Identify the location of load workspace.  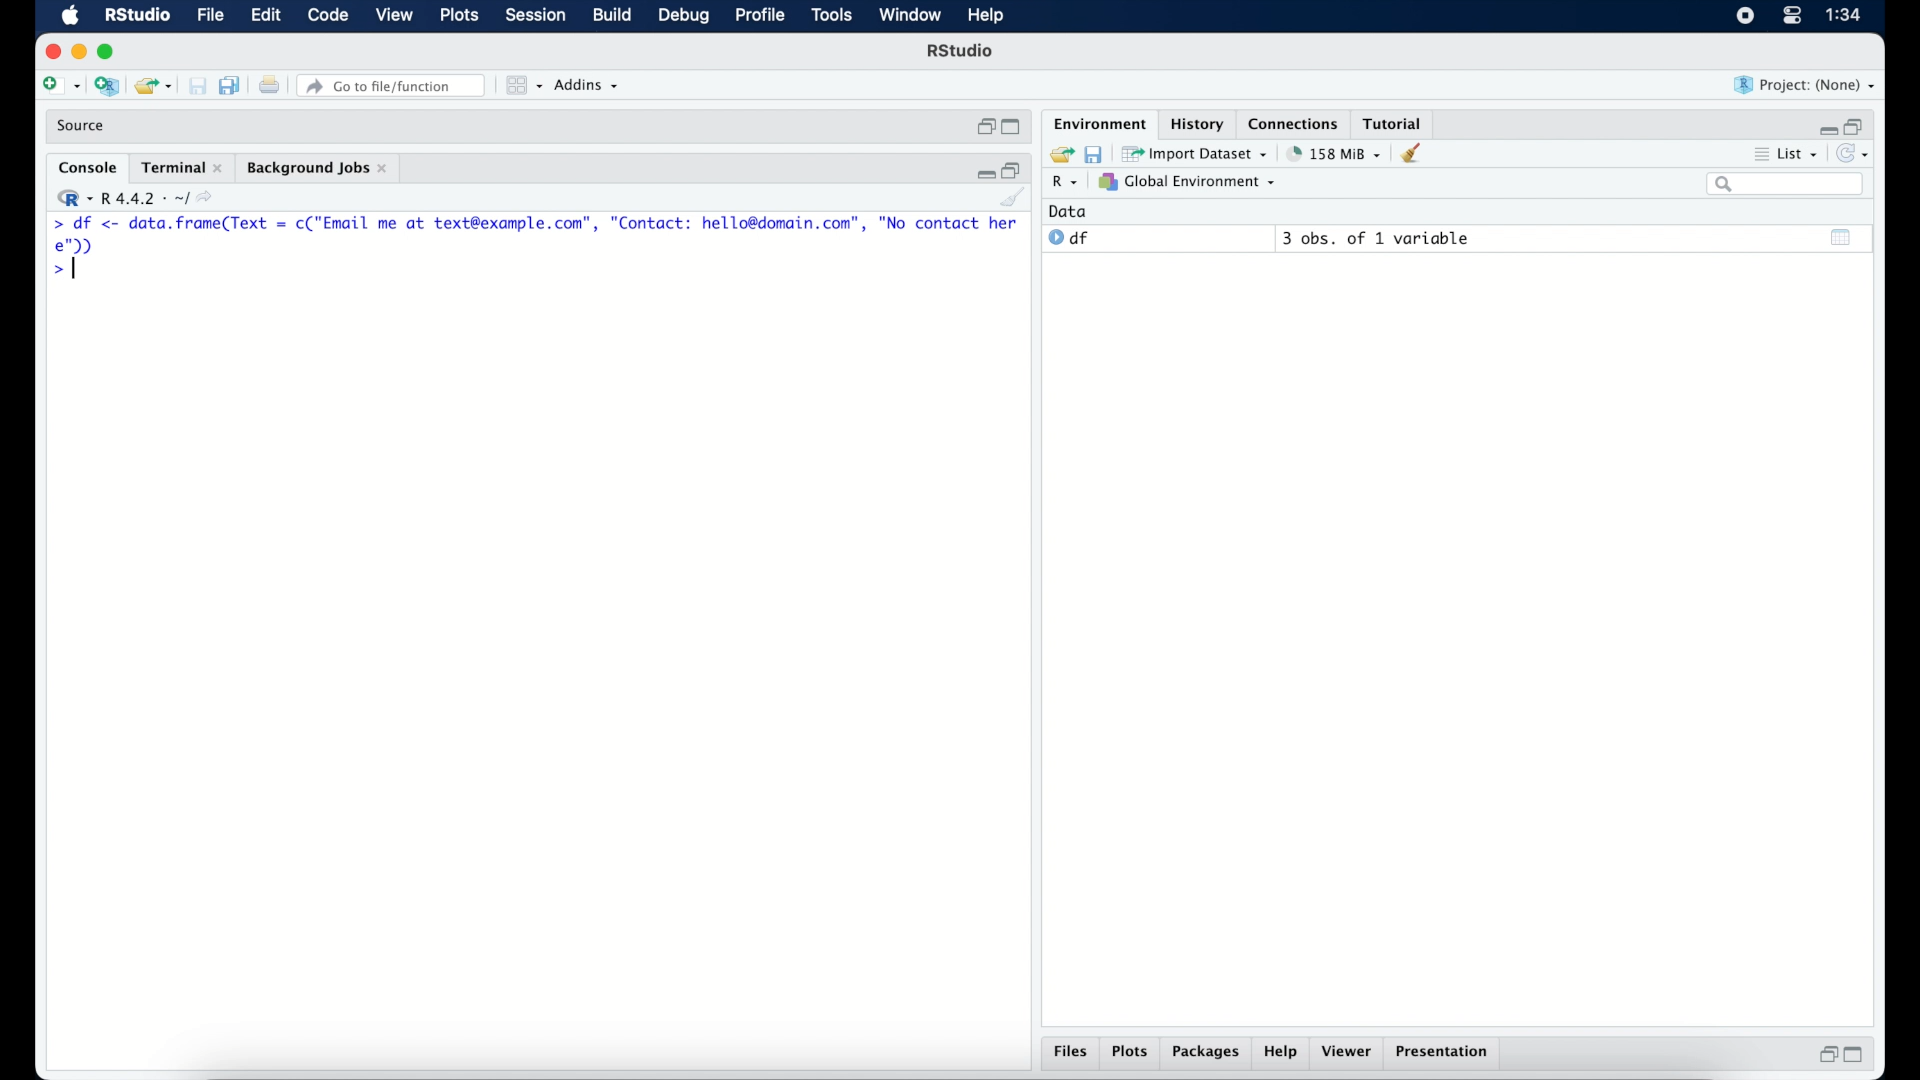
(1061, 152).